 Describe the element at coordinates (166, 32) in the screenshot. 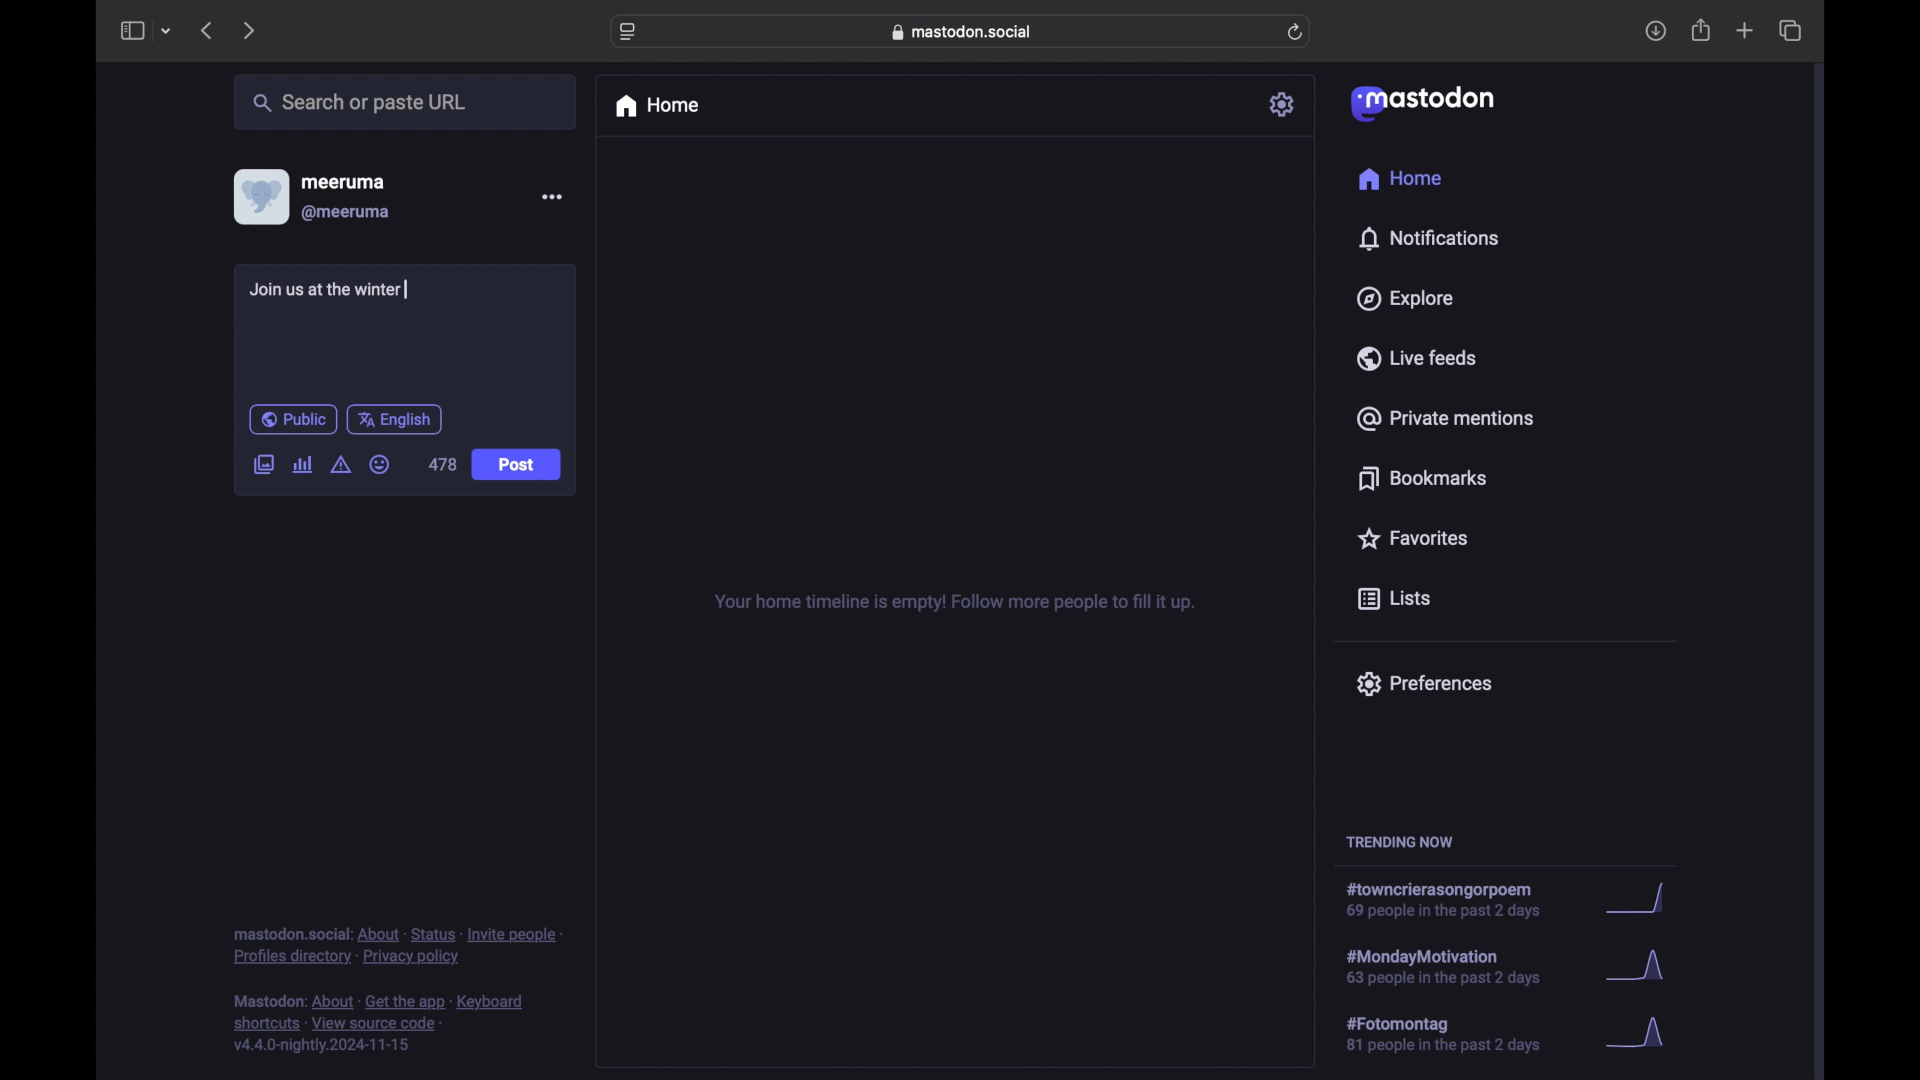

I see `tab group picker` at that location.